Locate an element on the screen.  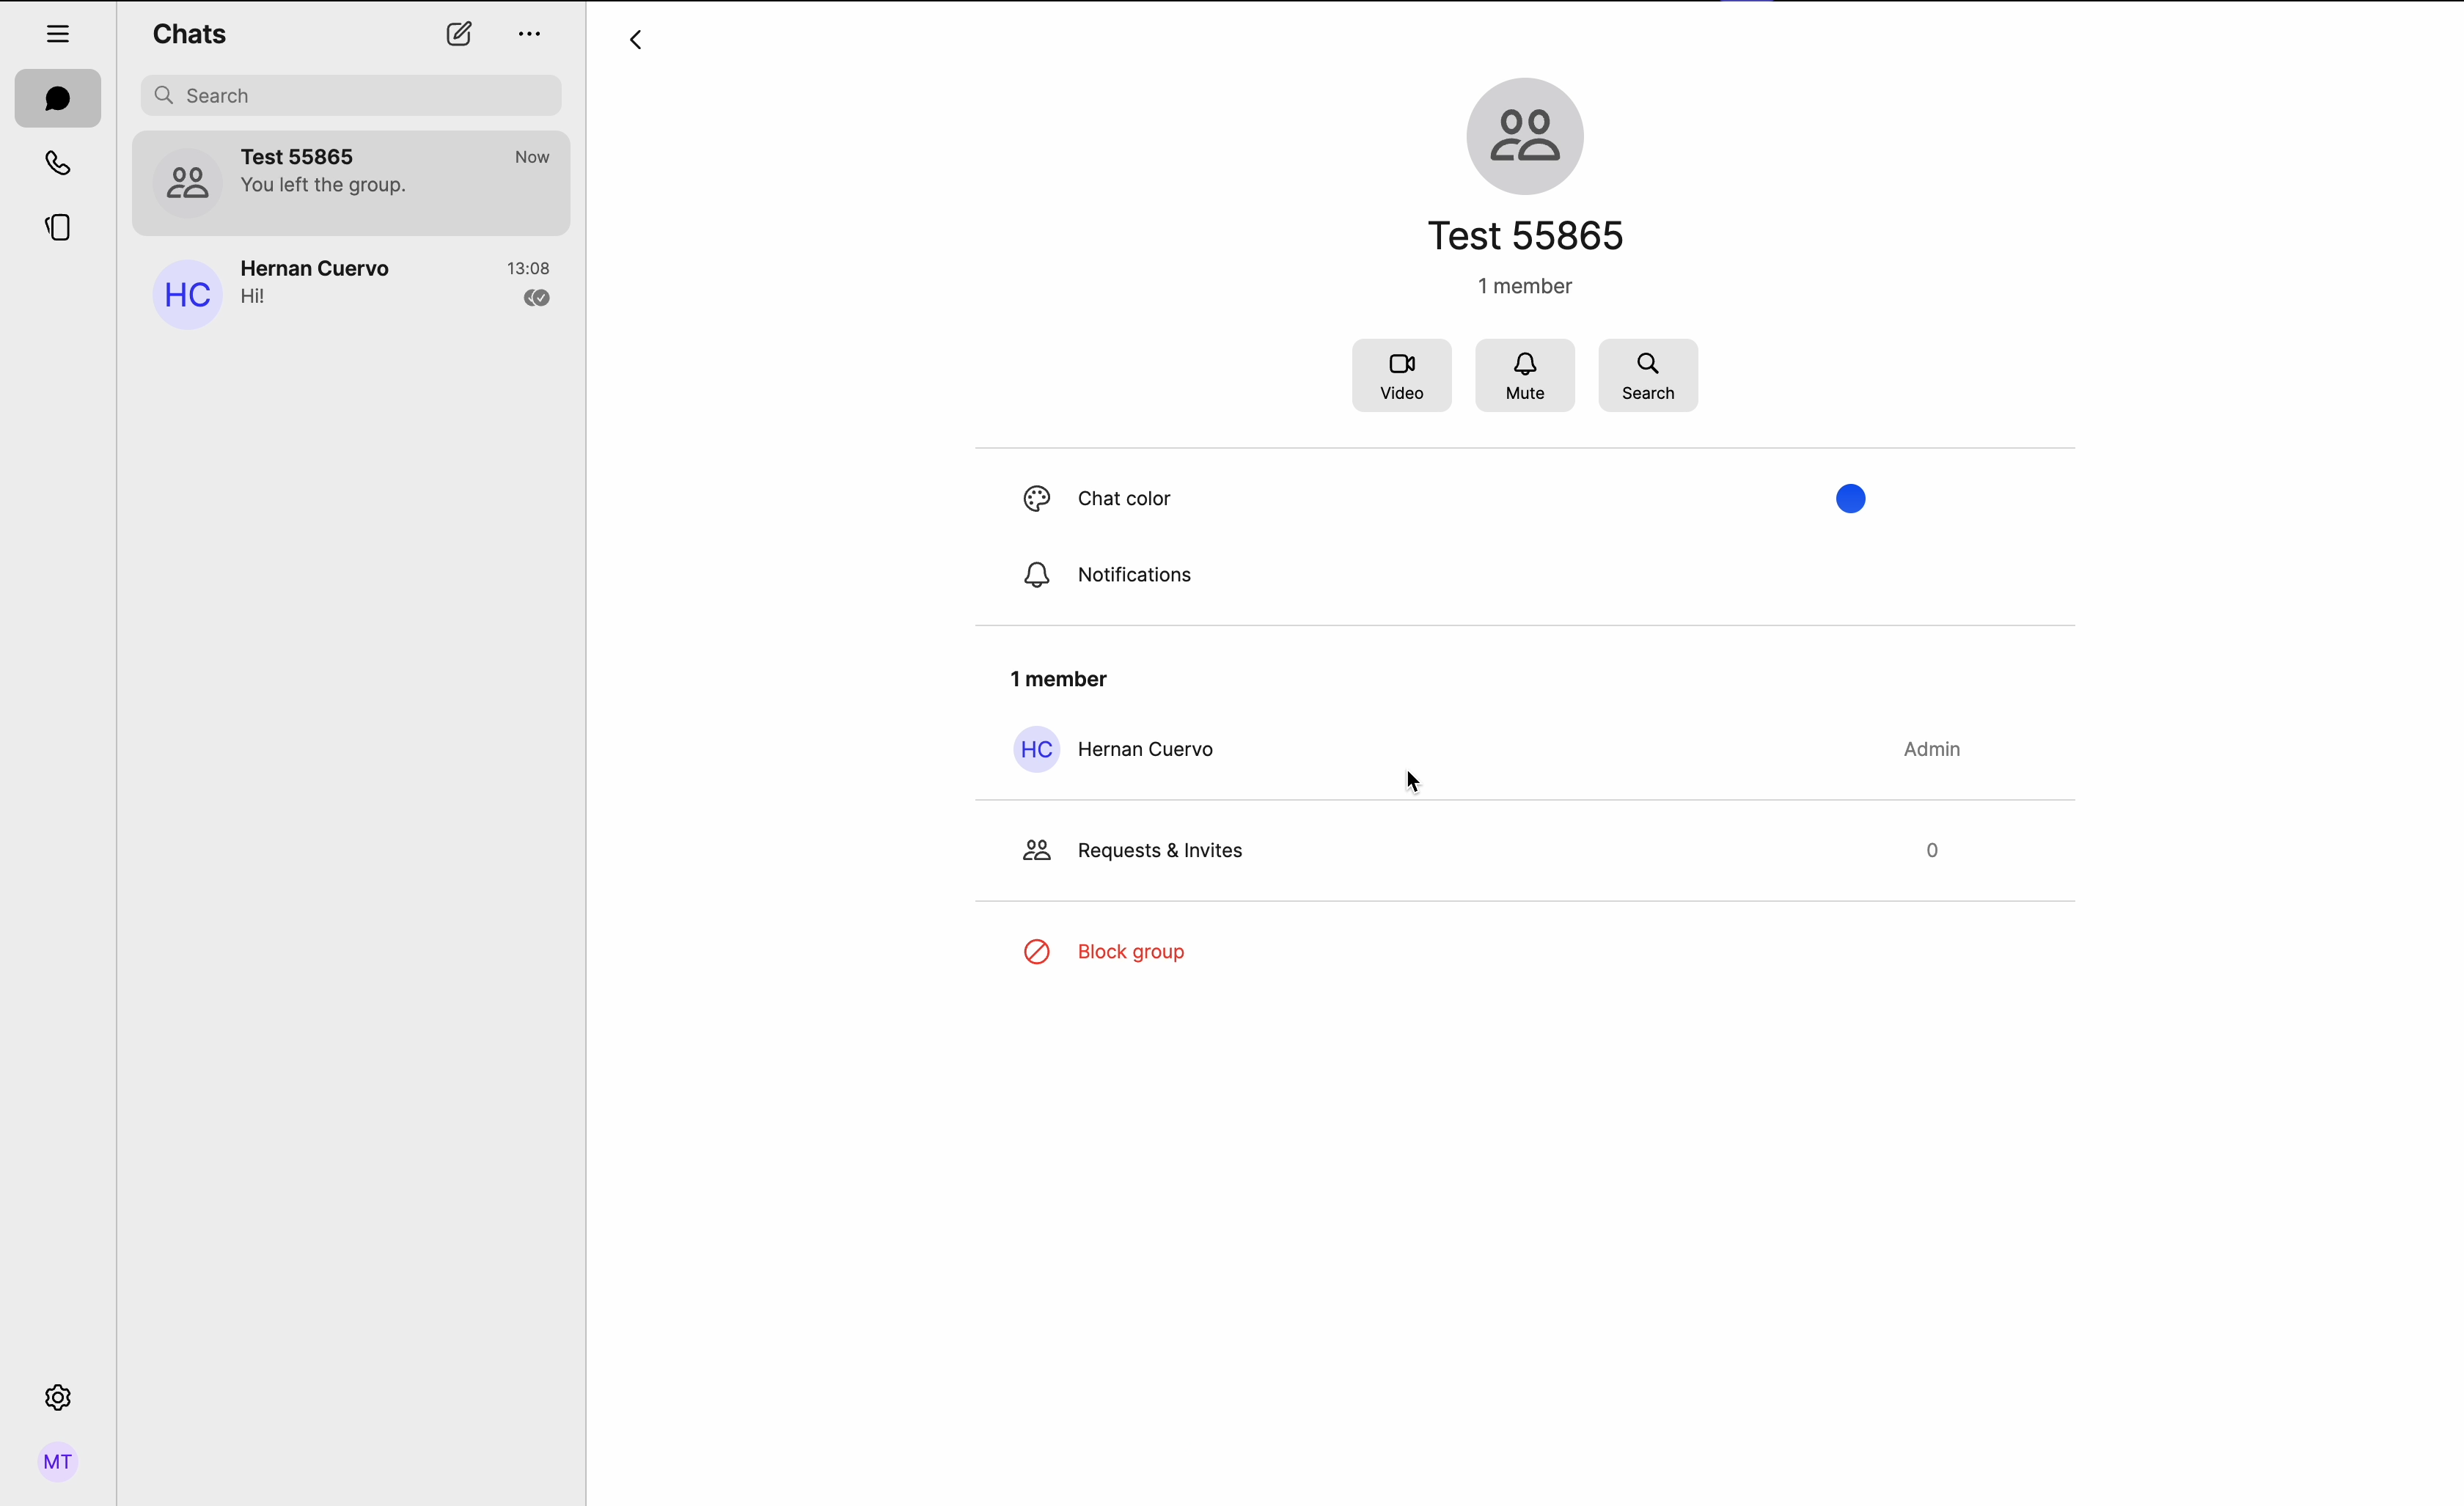
settings is located at coordinates (60, 1394).